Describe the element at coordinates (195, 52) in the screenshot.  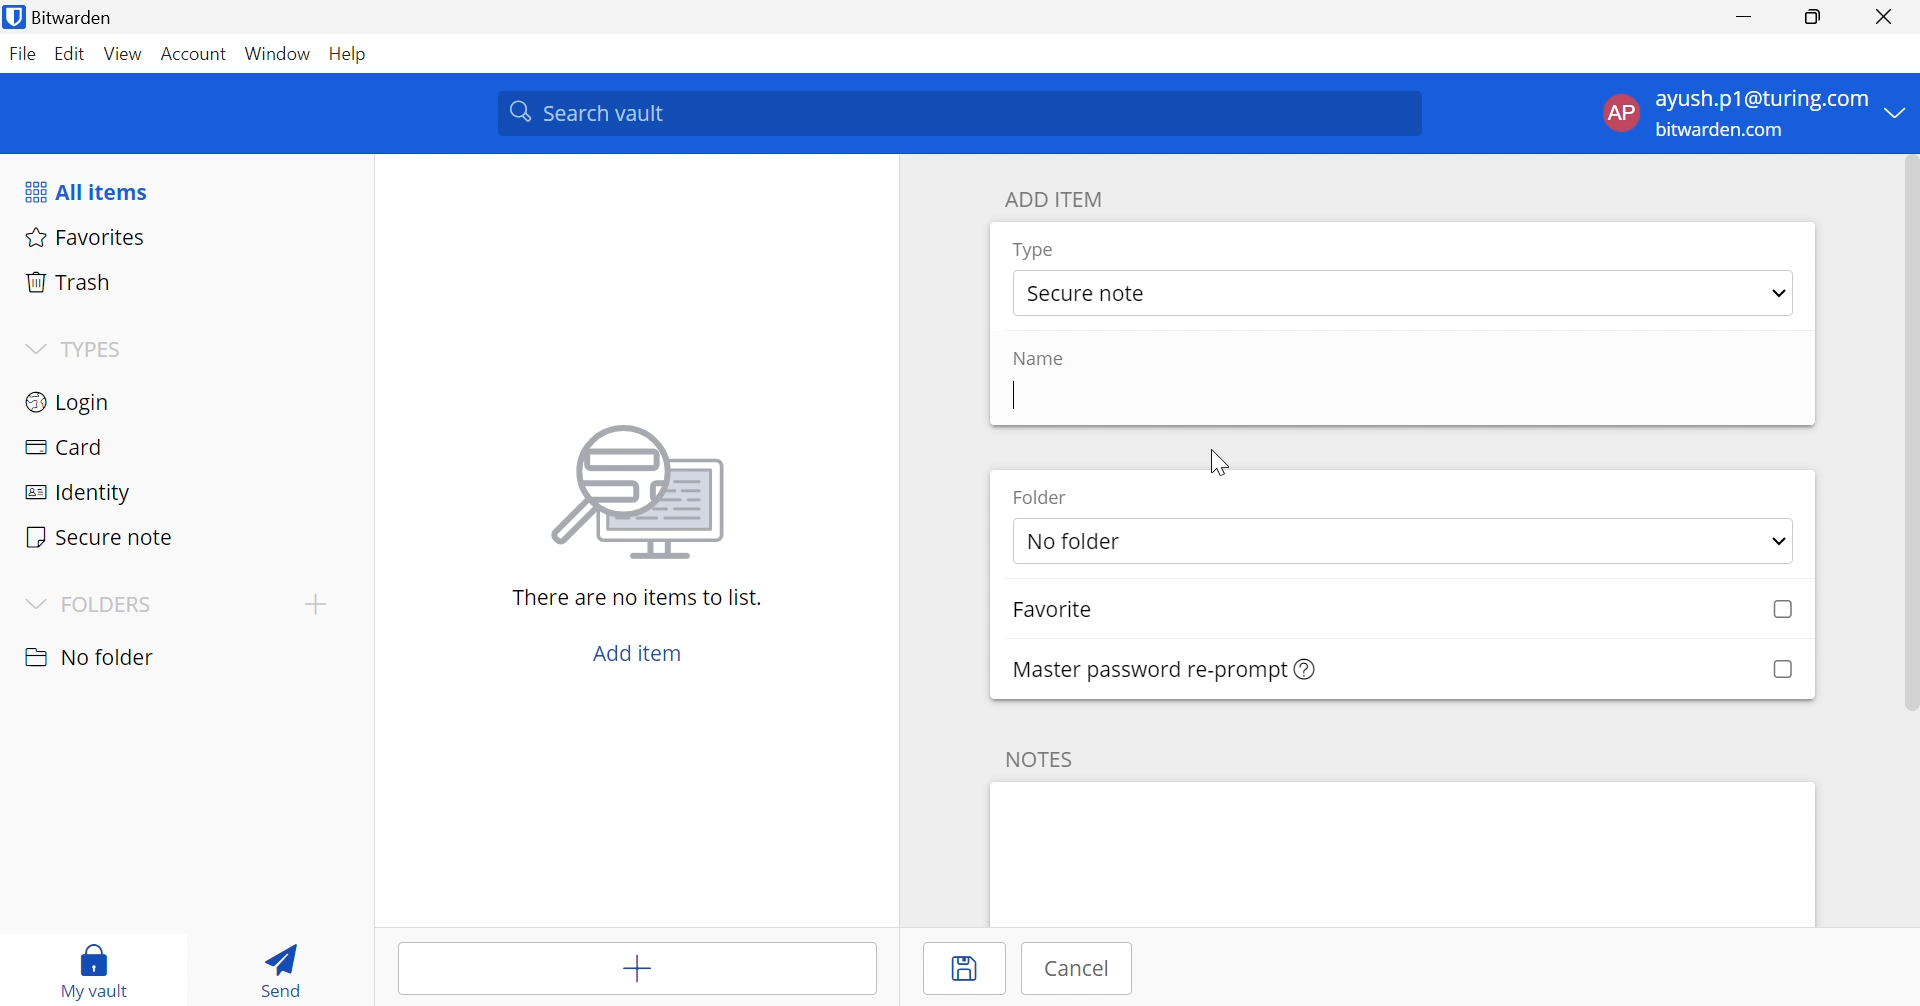
I see `Account` at that location.